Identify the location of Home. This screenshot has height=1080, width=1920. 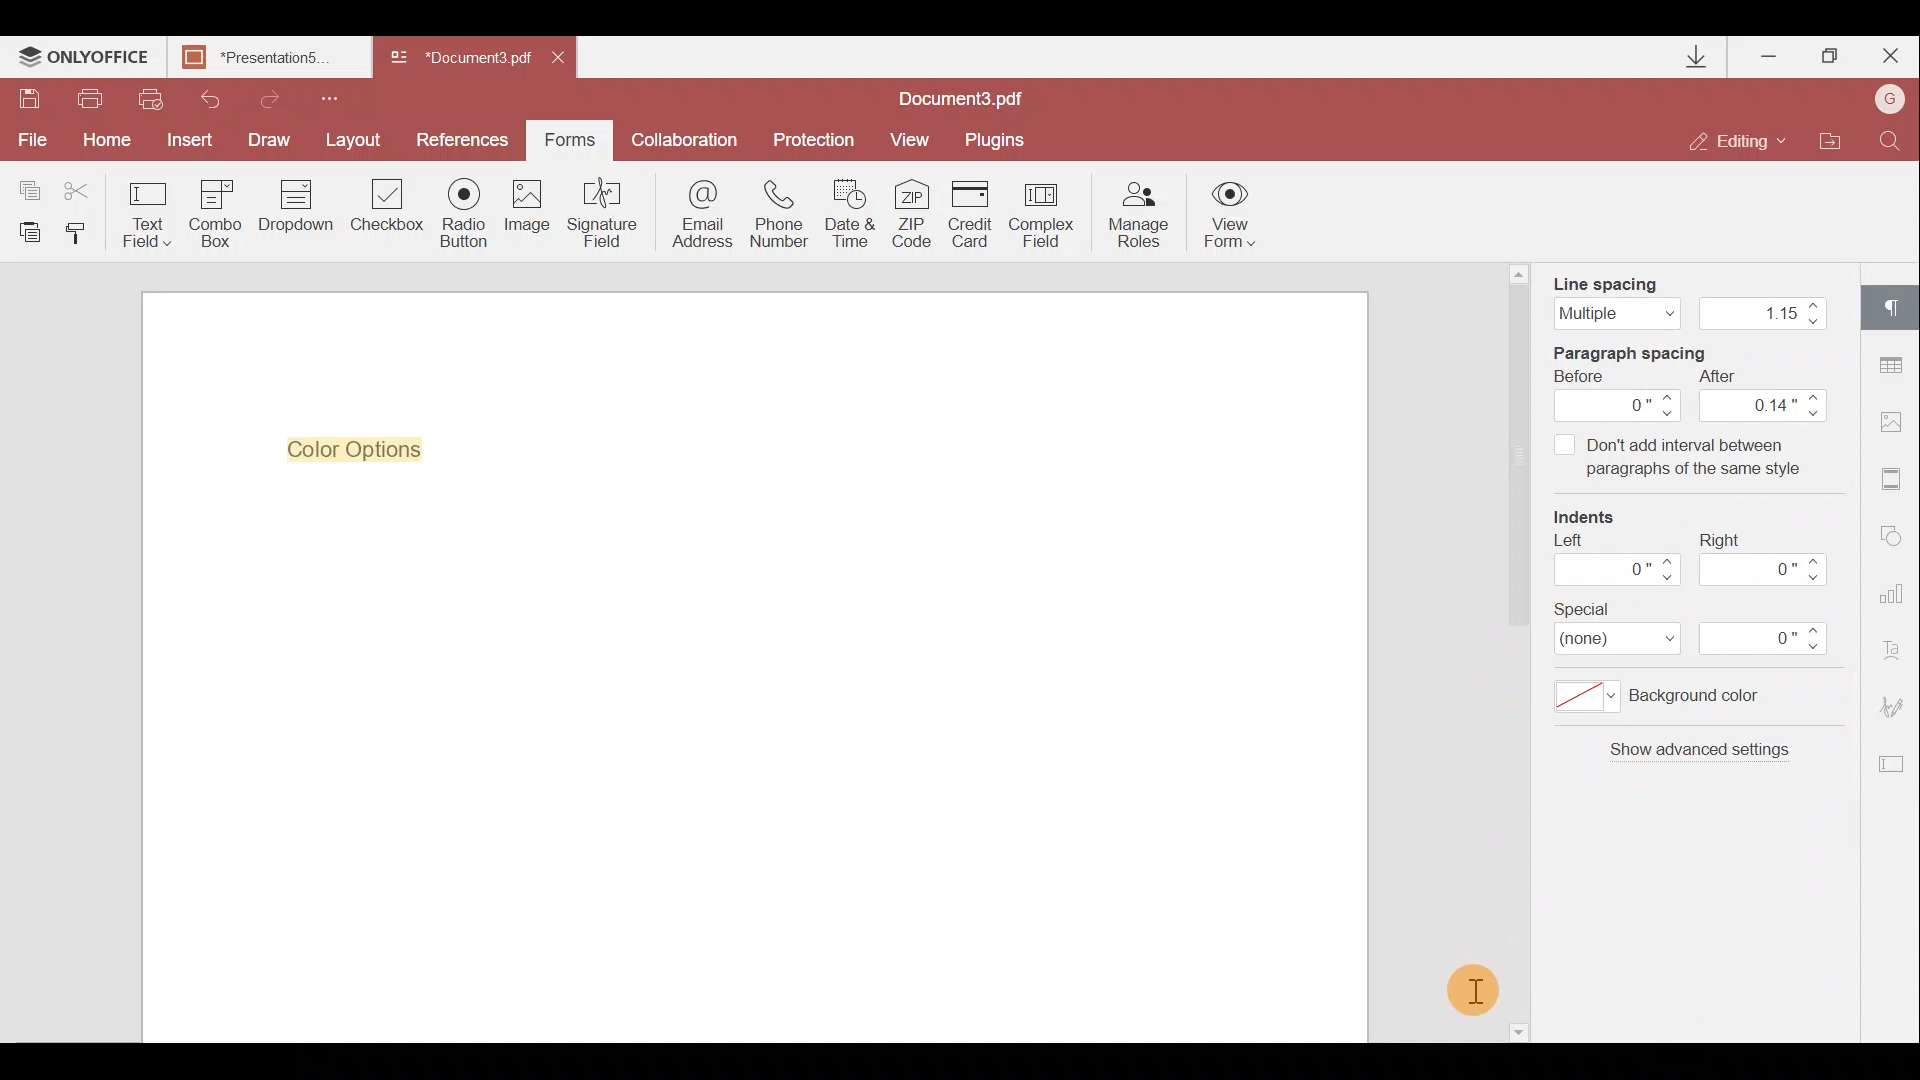
(112, 141).